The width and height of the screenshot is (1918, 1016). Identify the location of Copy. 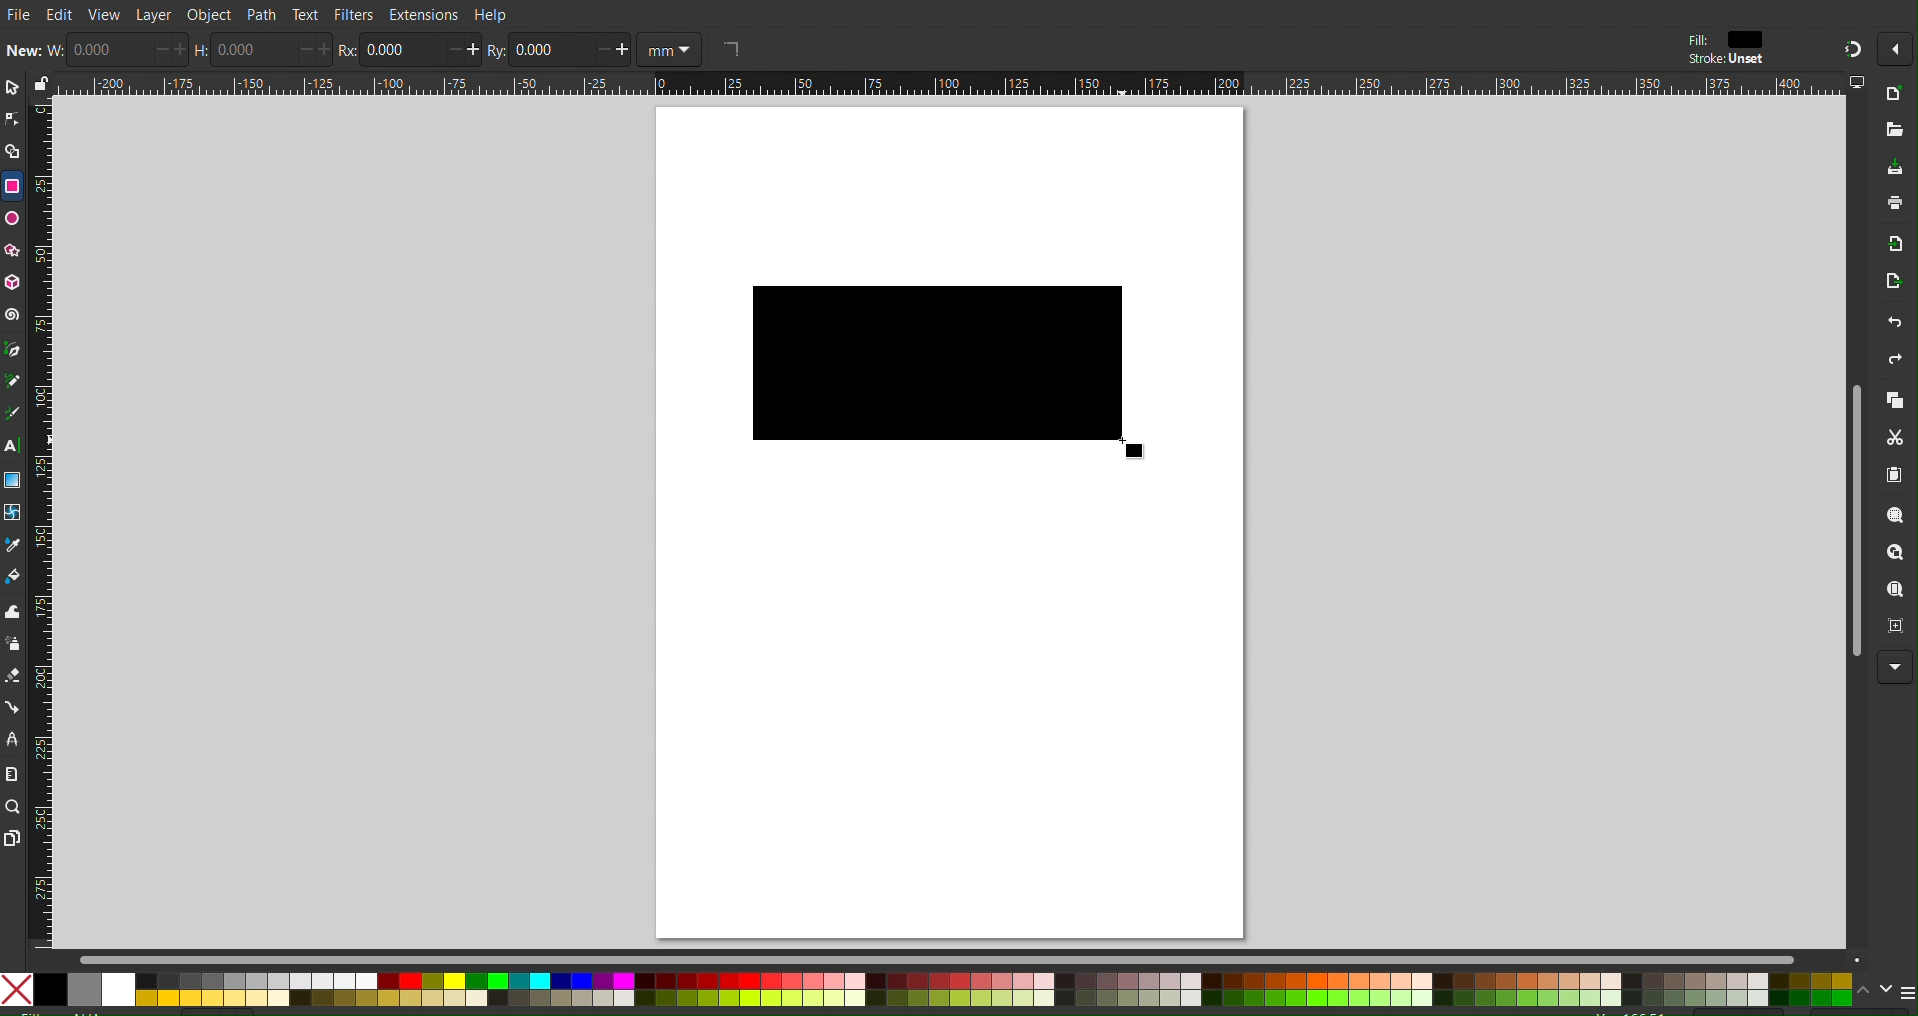
(1896, 402).